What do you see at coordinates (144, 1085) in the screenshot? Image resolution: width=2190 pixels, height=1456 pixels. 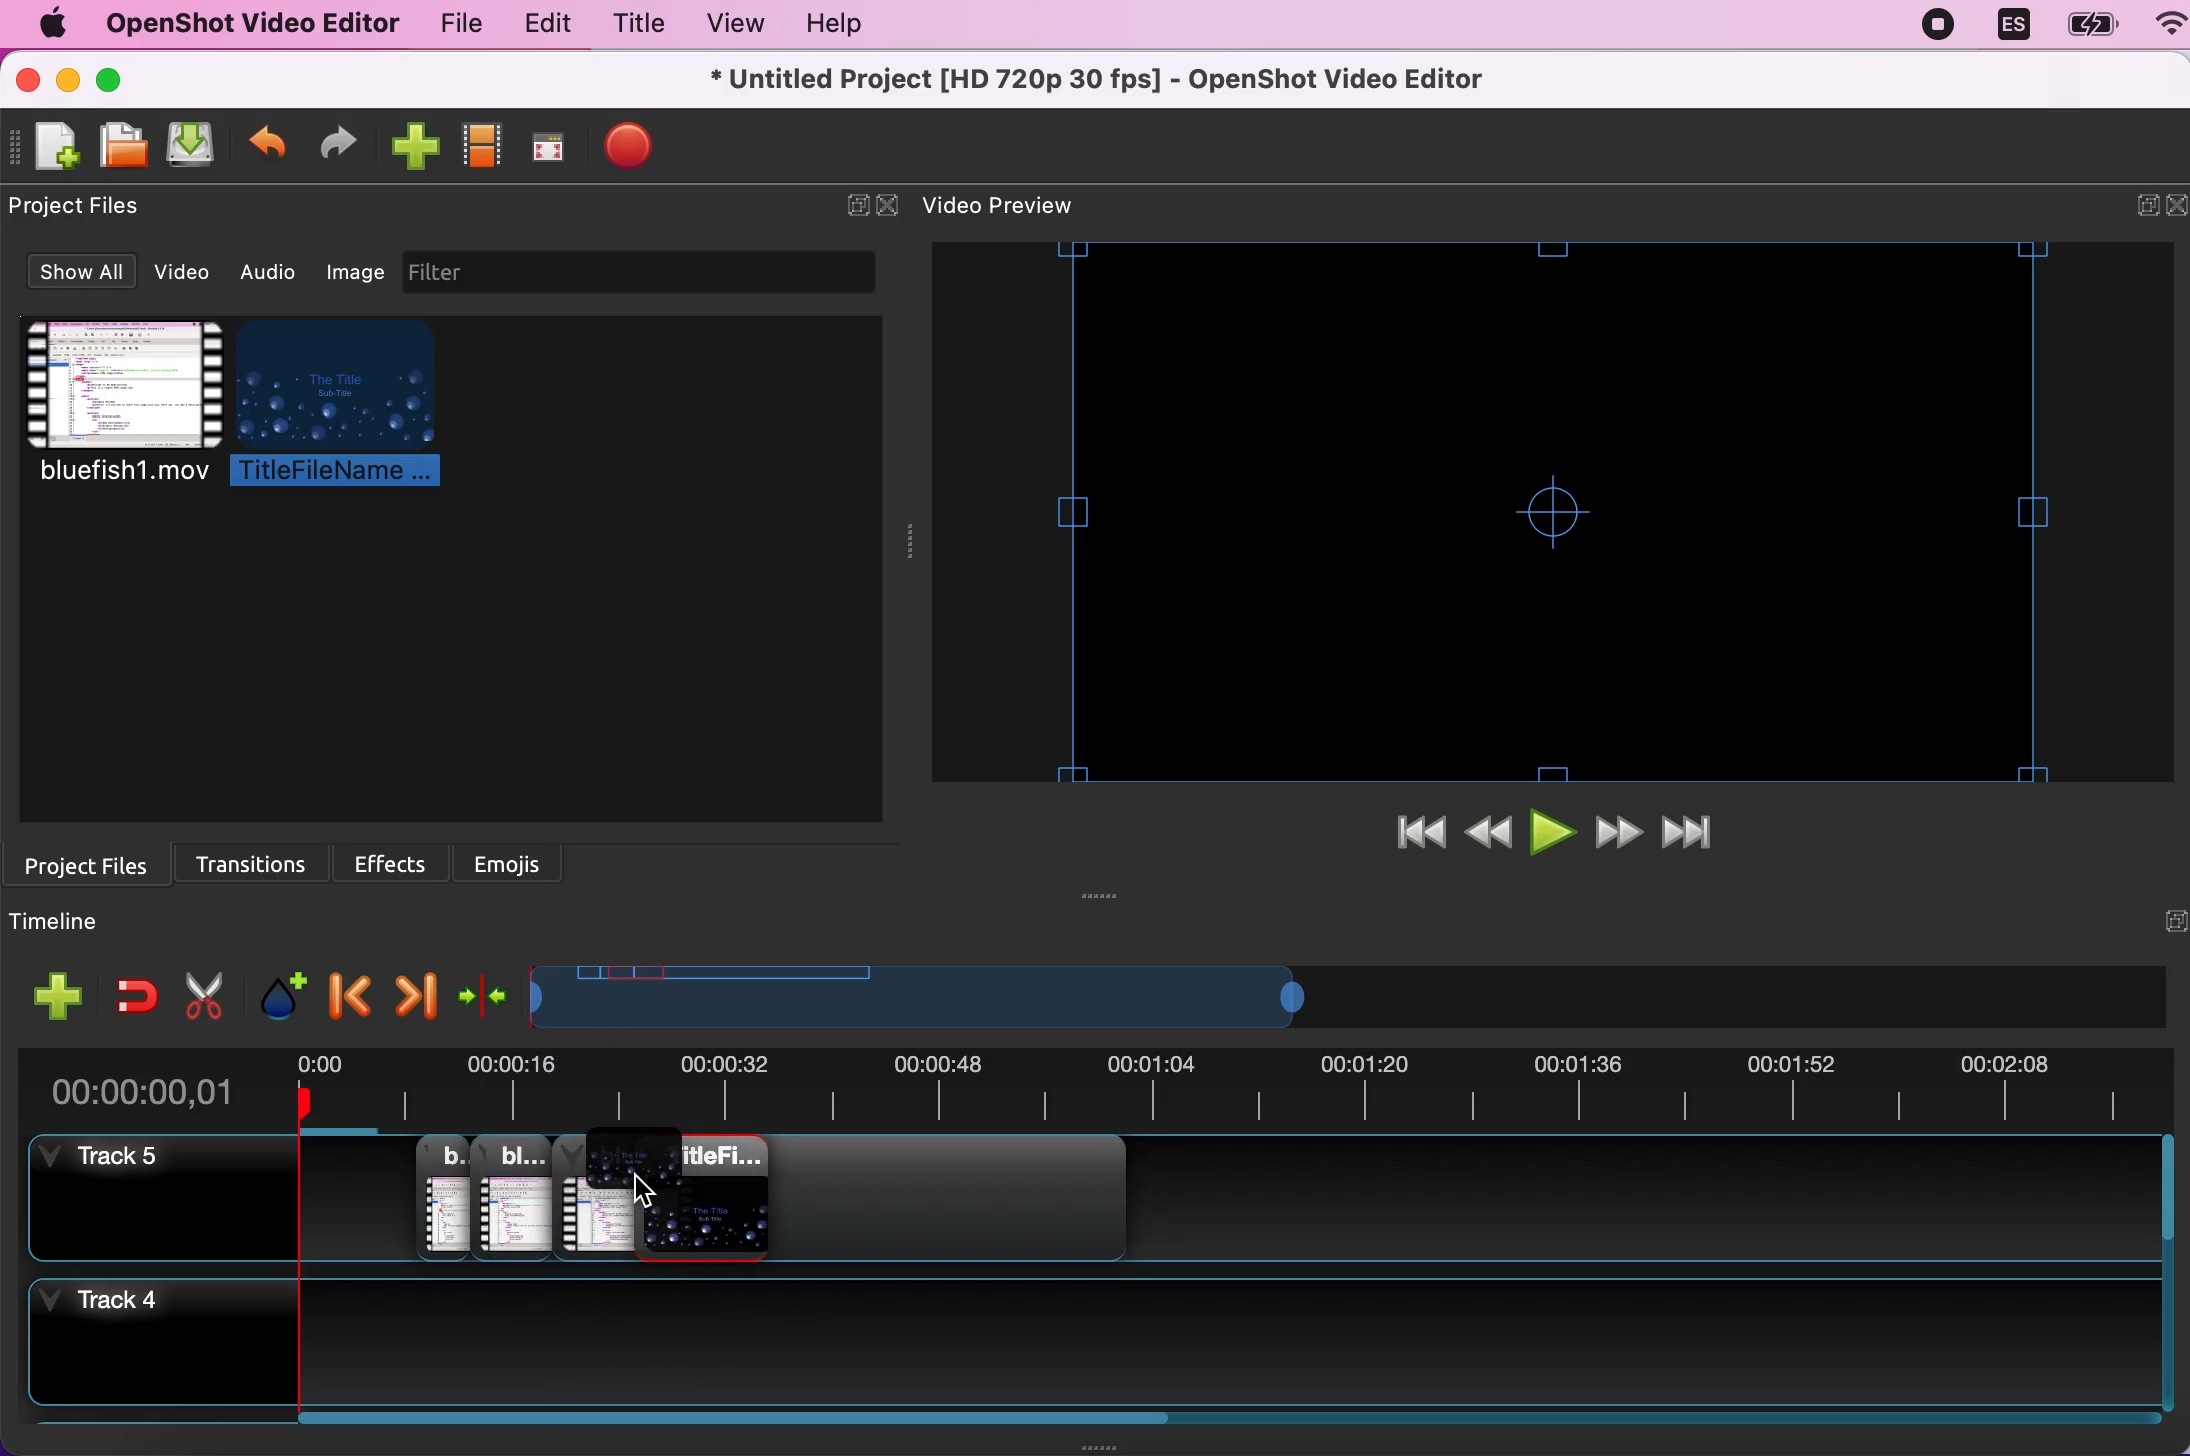 I see `00:00:00,01` at bounding box center [144, 1085].